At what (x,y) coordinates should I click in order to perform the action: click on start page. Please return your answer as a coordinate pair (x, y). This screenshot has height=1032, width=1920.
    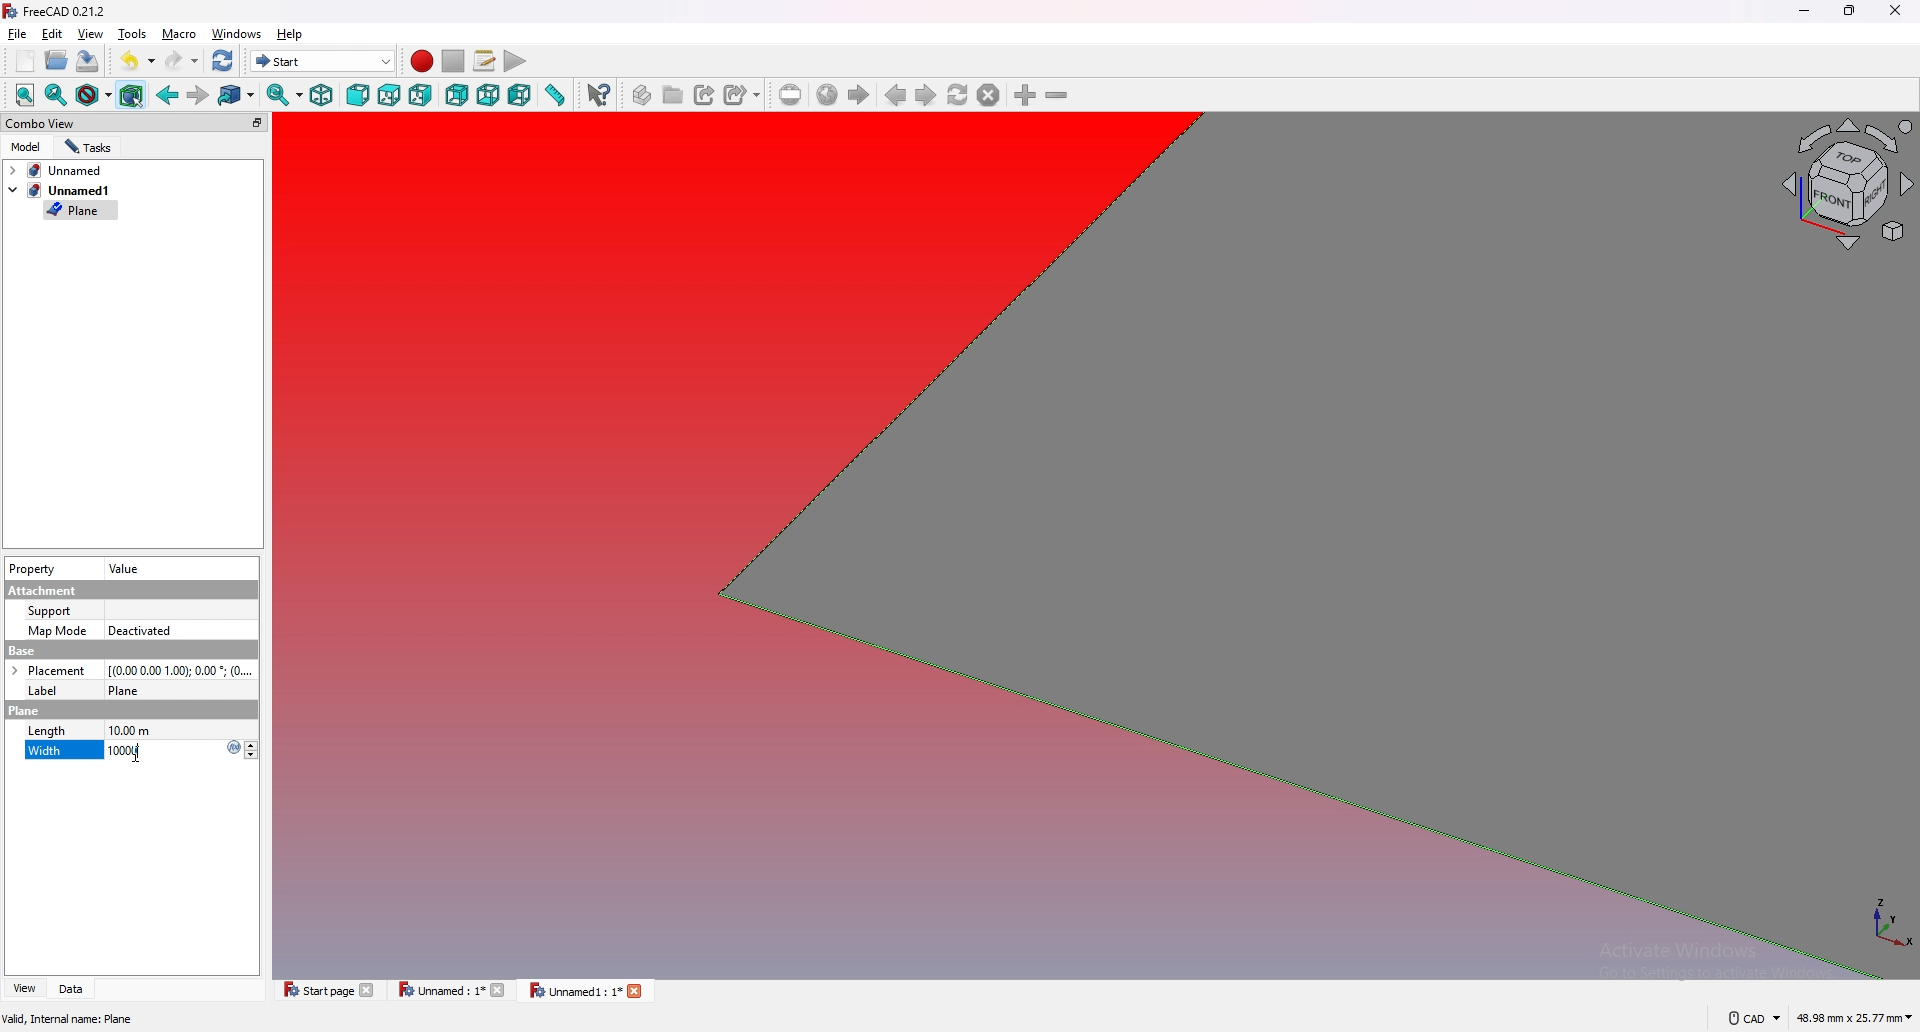
    Looking at the image, I should click on (330, 989).